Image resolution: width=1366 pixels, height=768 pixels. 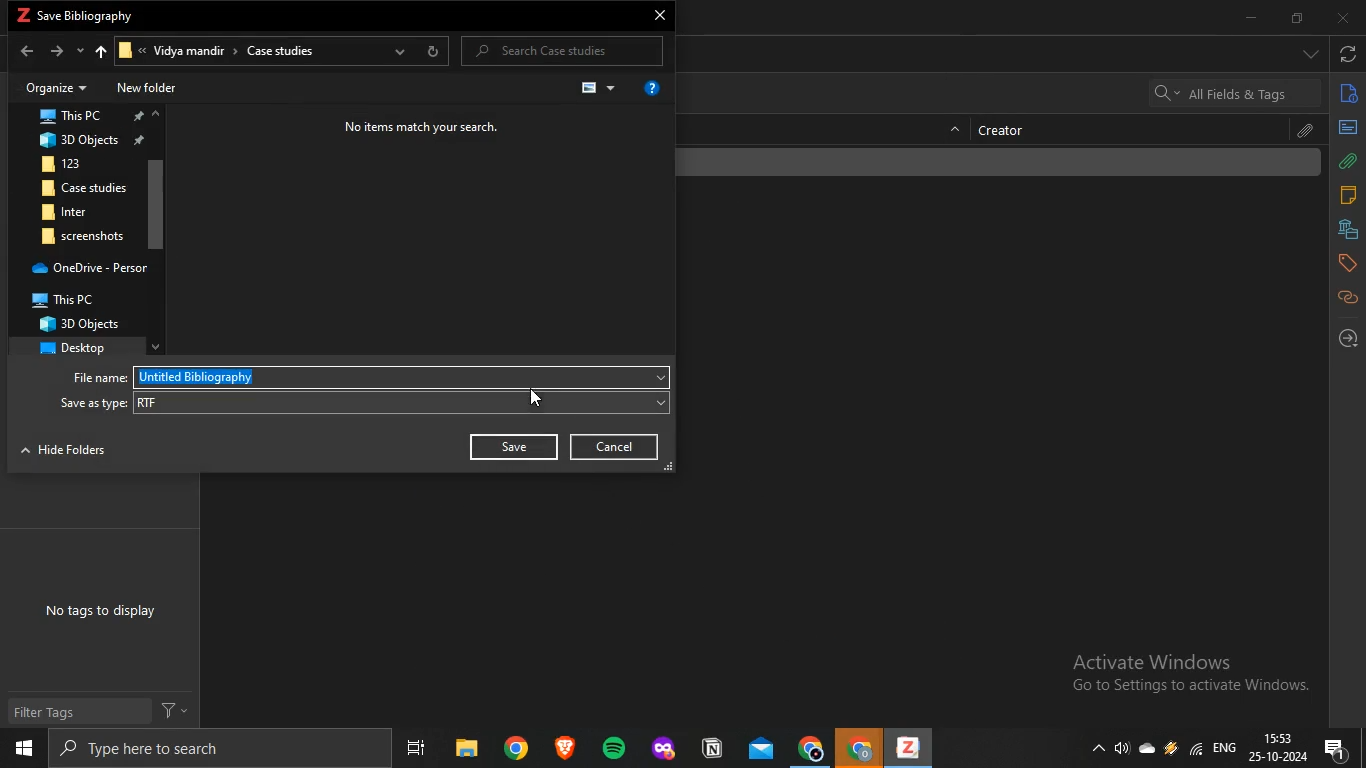 I want to click on desktop, so click(x=97, y=350).